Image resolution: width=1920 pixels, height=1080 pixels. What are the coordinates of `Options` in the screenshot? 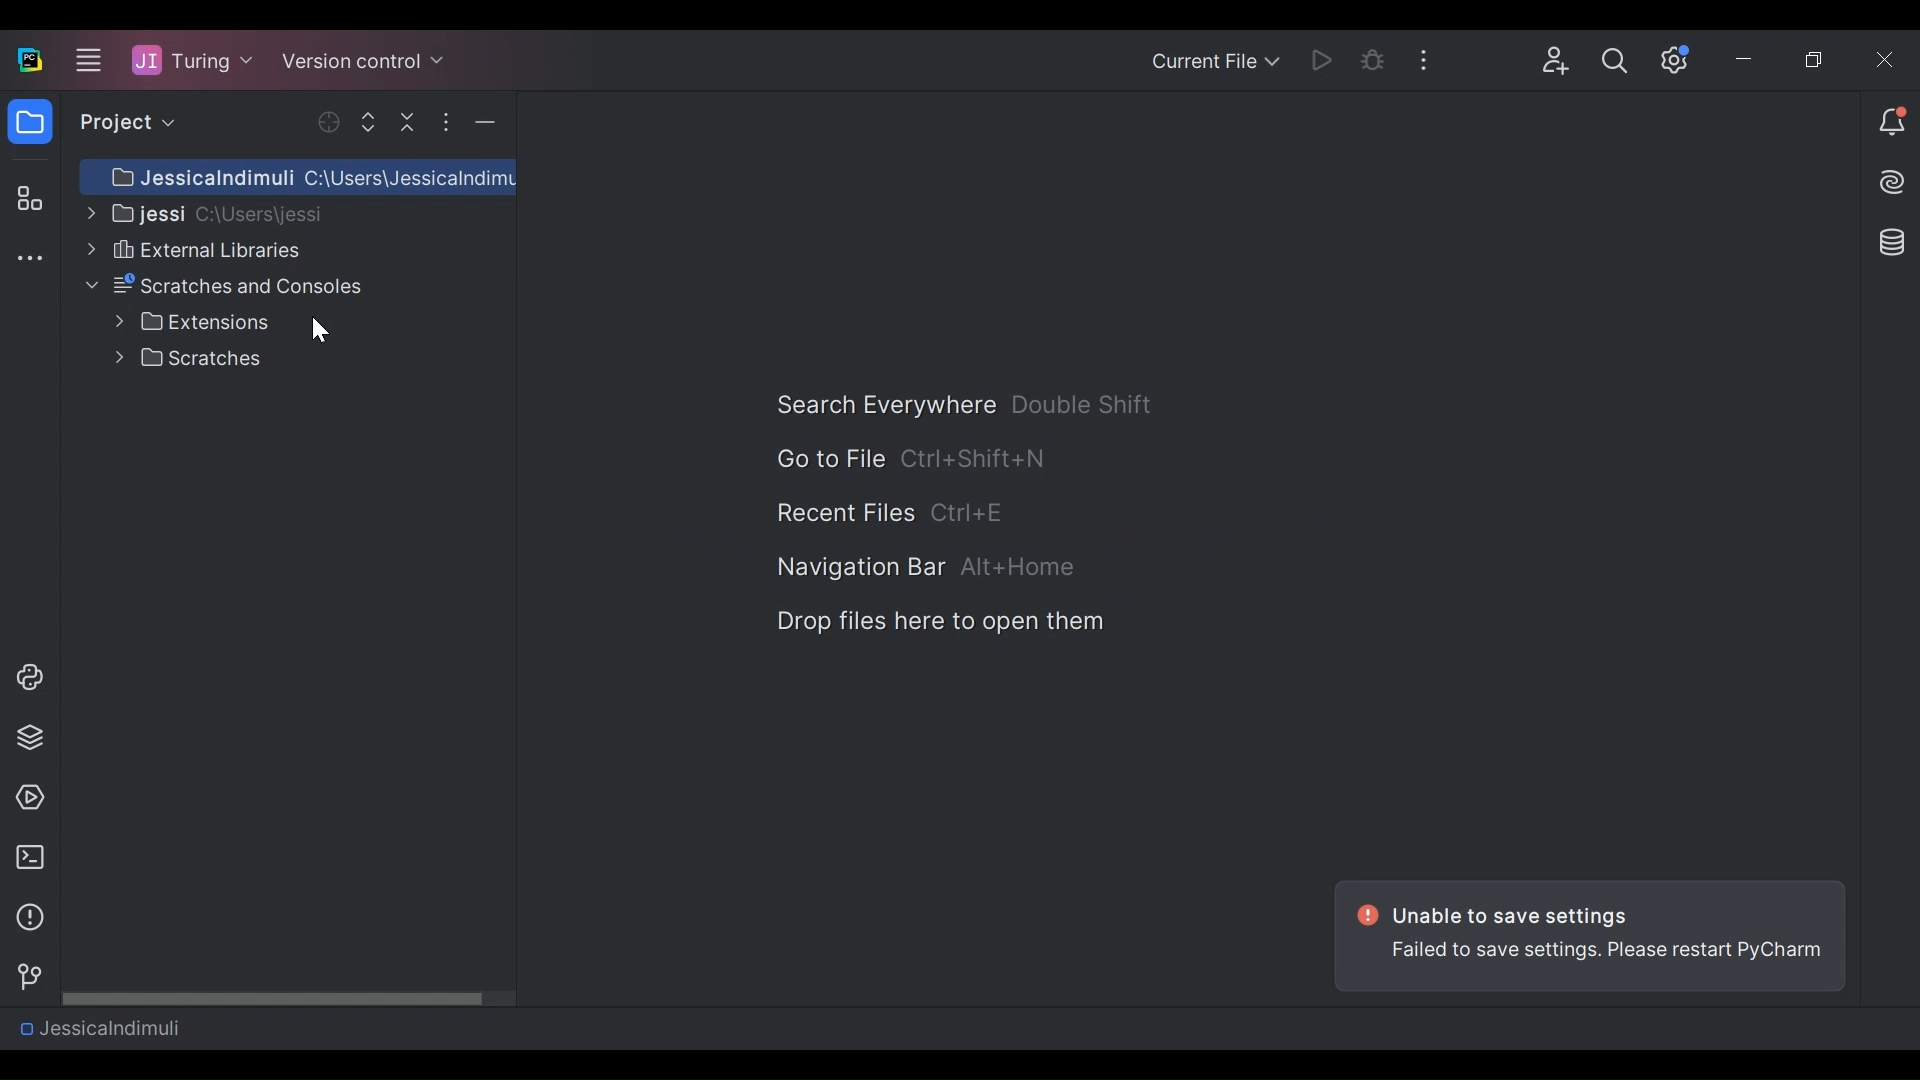 It's located at (445, 122).